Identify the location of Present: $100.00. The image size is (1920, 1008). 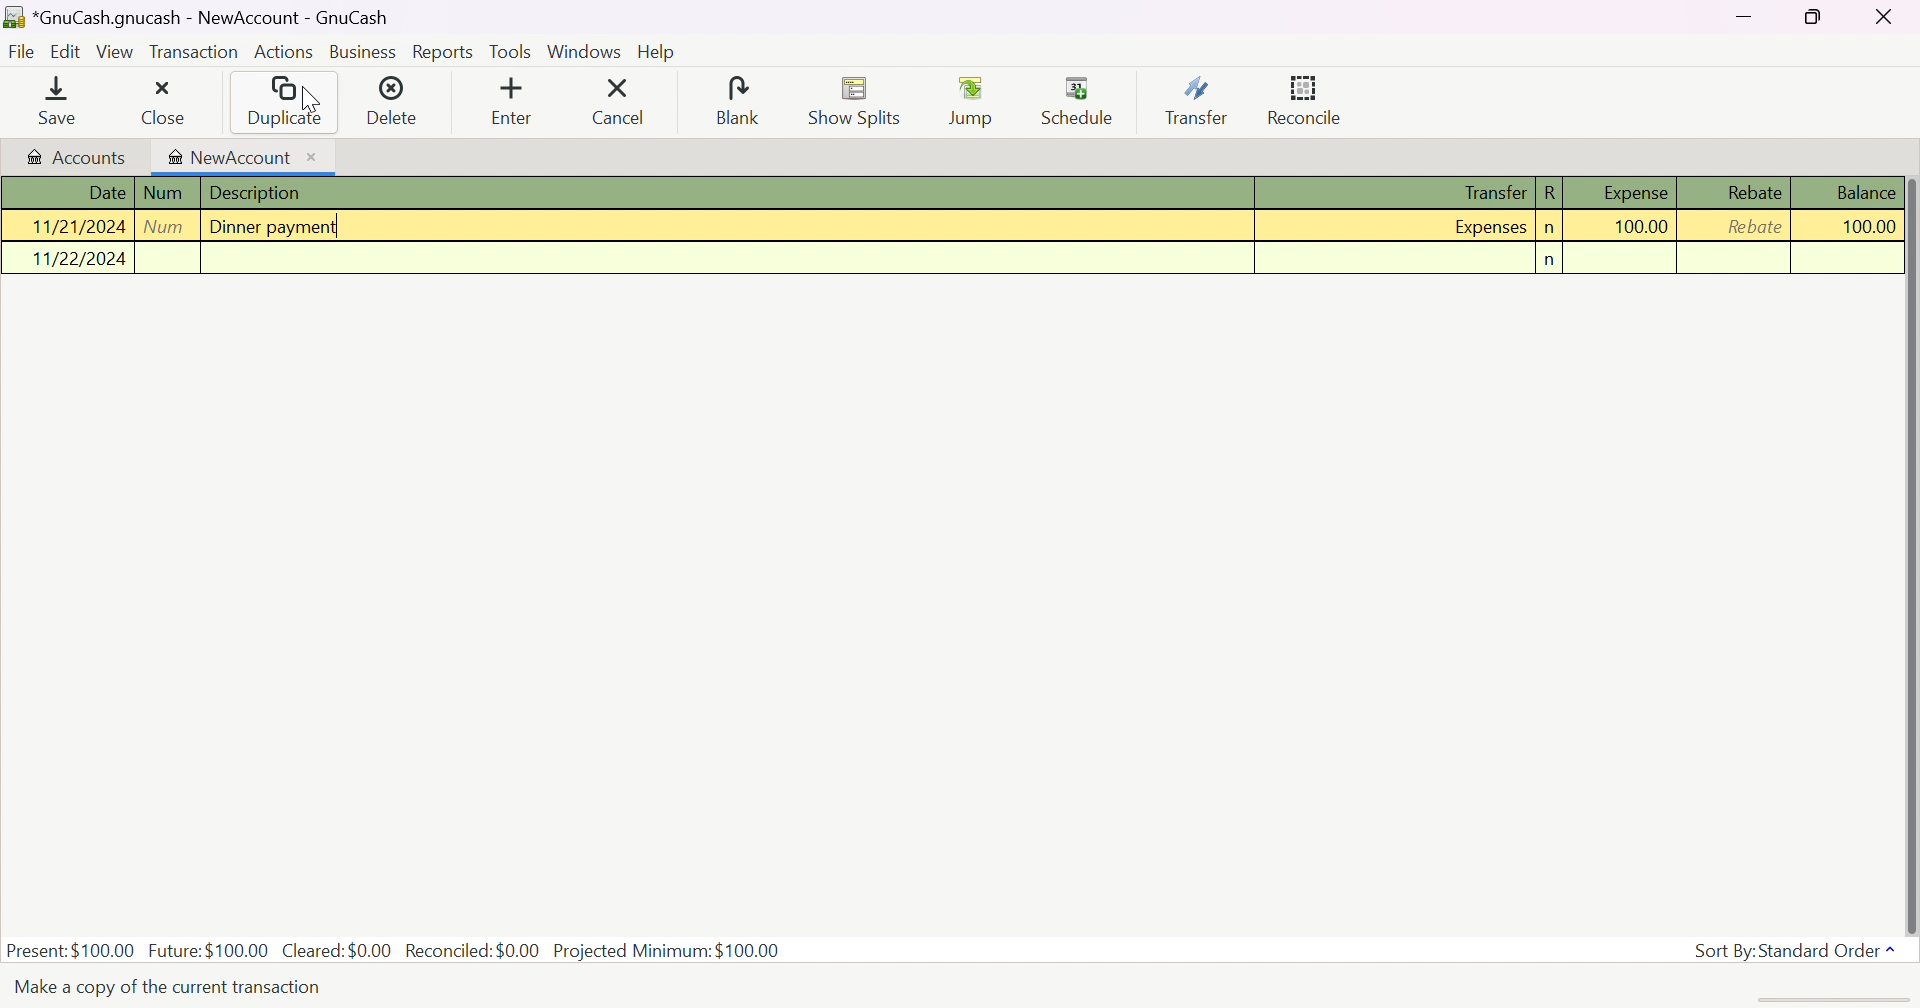
(71, 949).